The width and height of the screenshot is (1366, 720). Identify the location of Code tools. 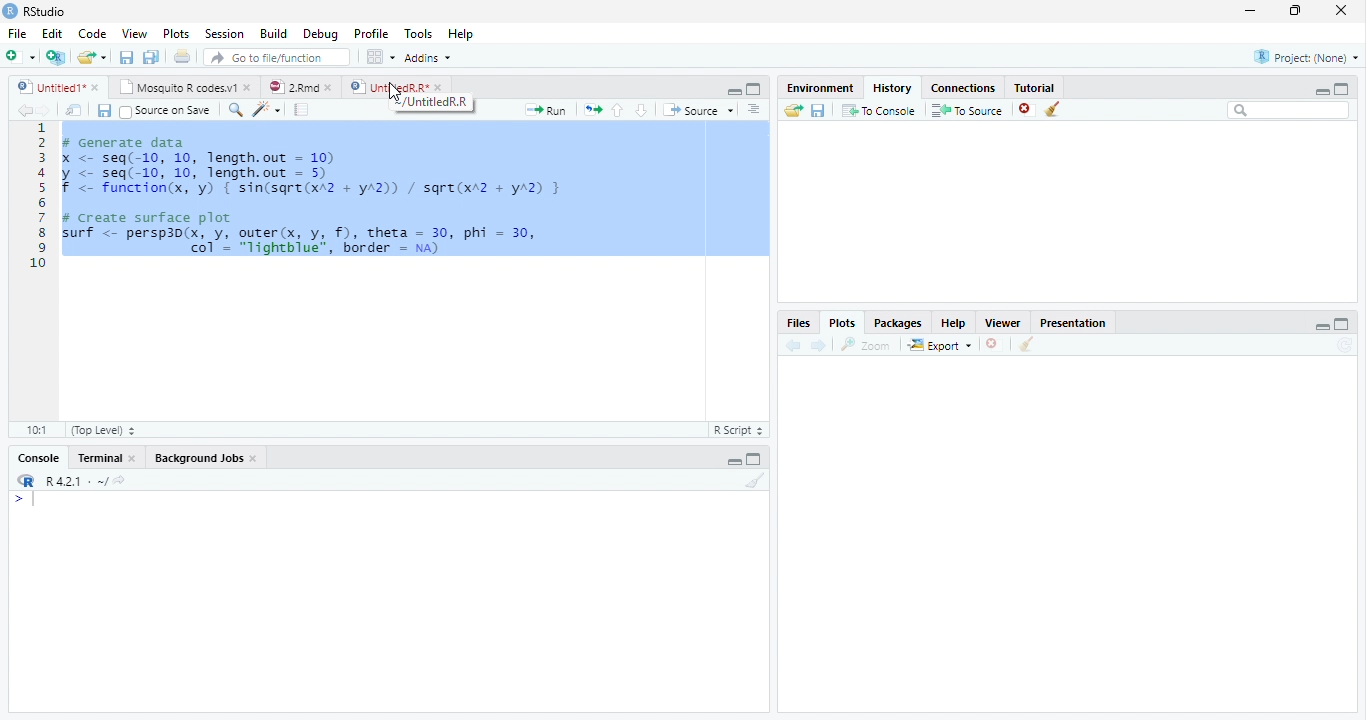
(267, 109).